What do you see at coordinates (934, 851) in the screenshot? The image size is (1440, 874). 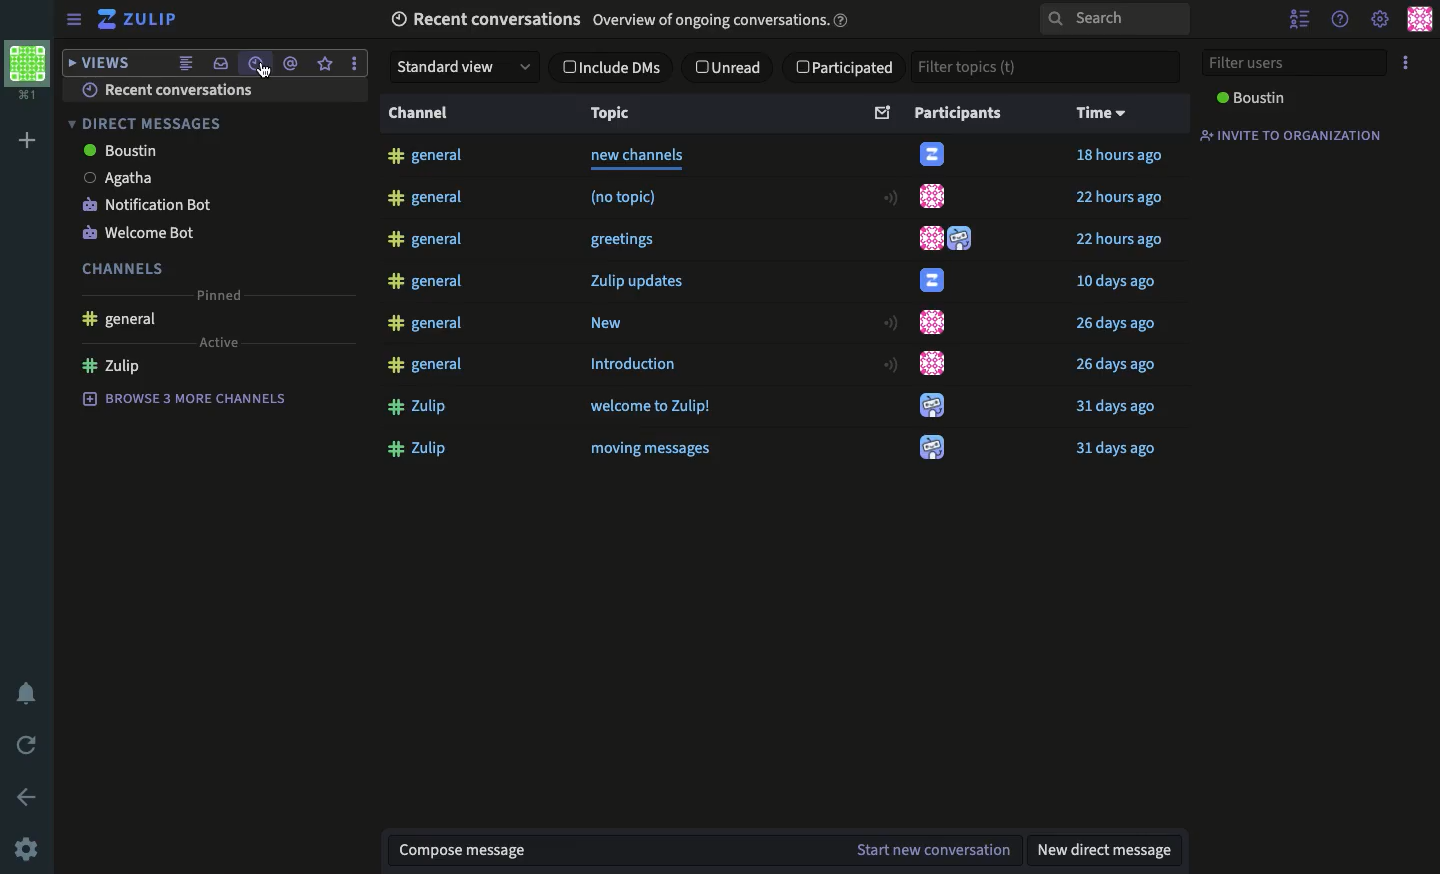 I see `start new conversation` at bounding box center [934, 851].